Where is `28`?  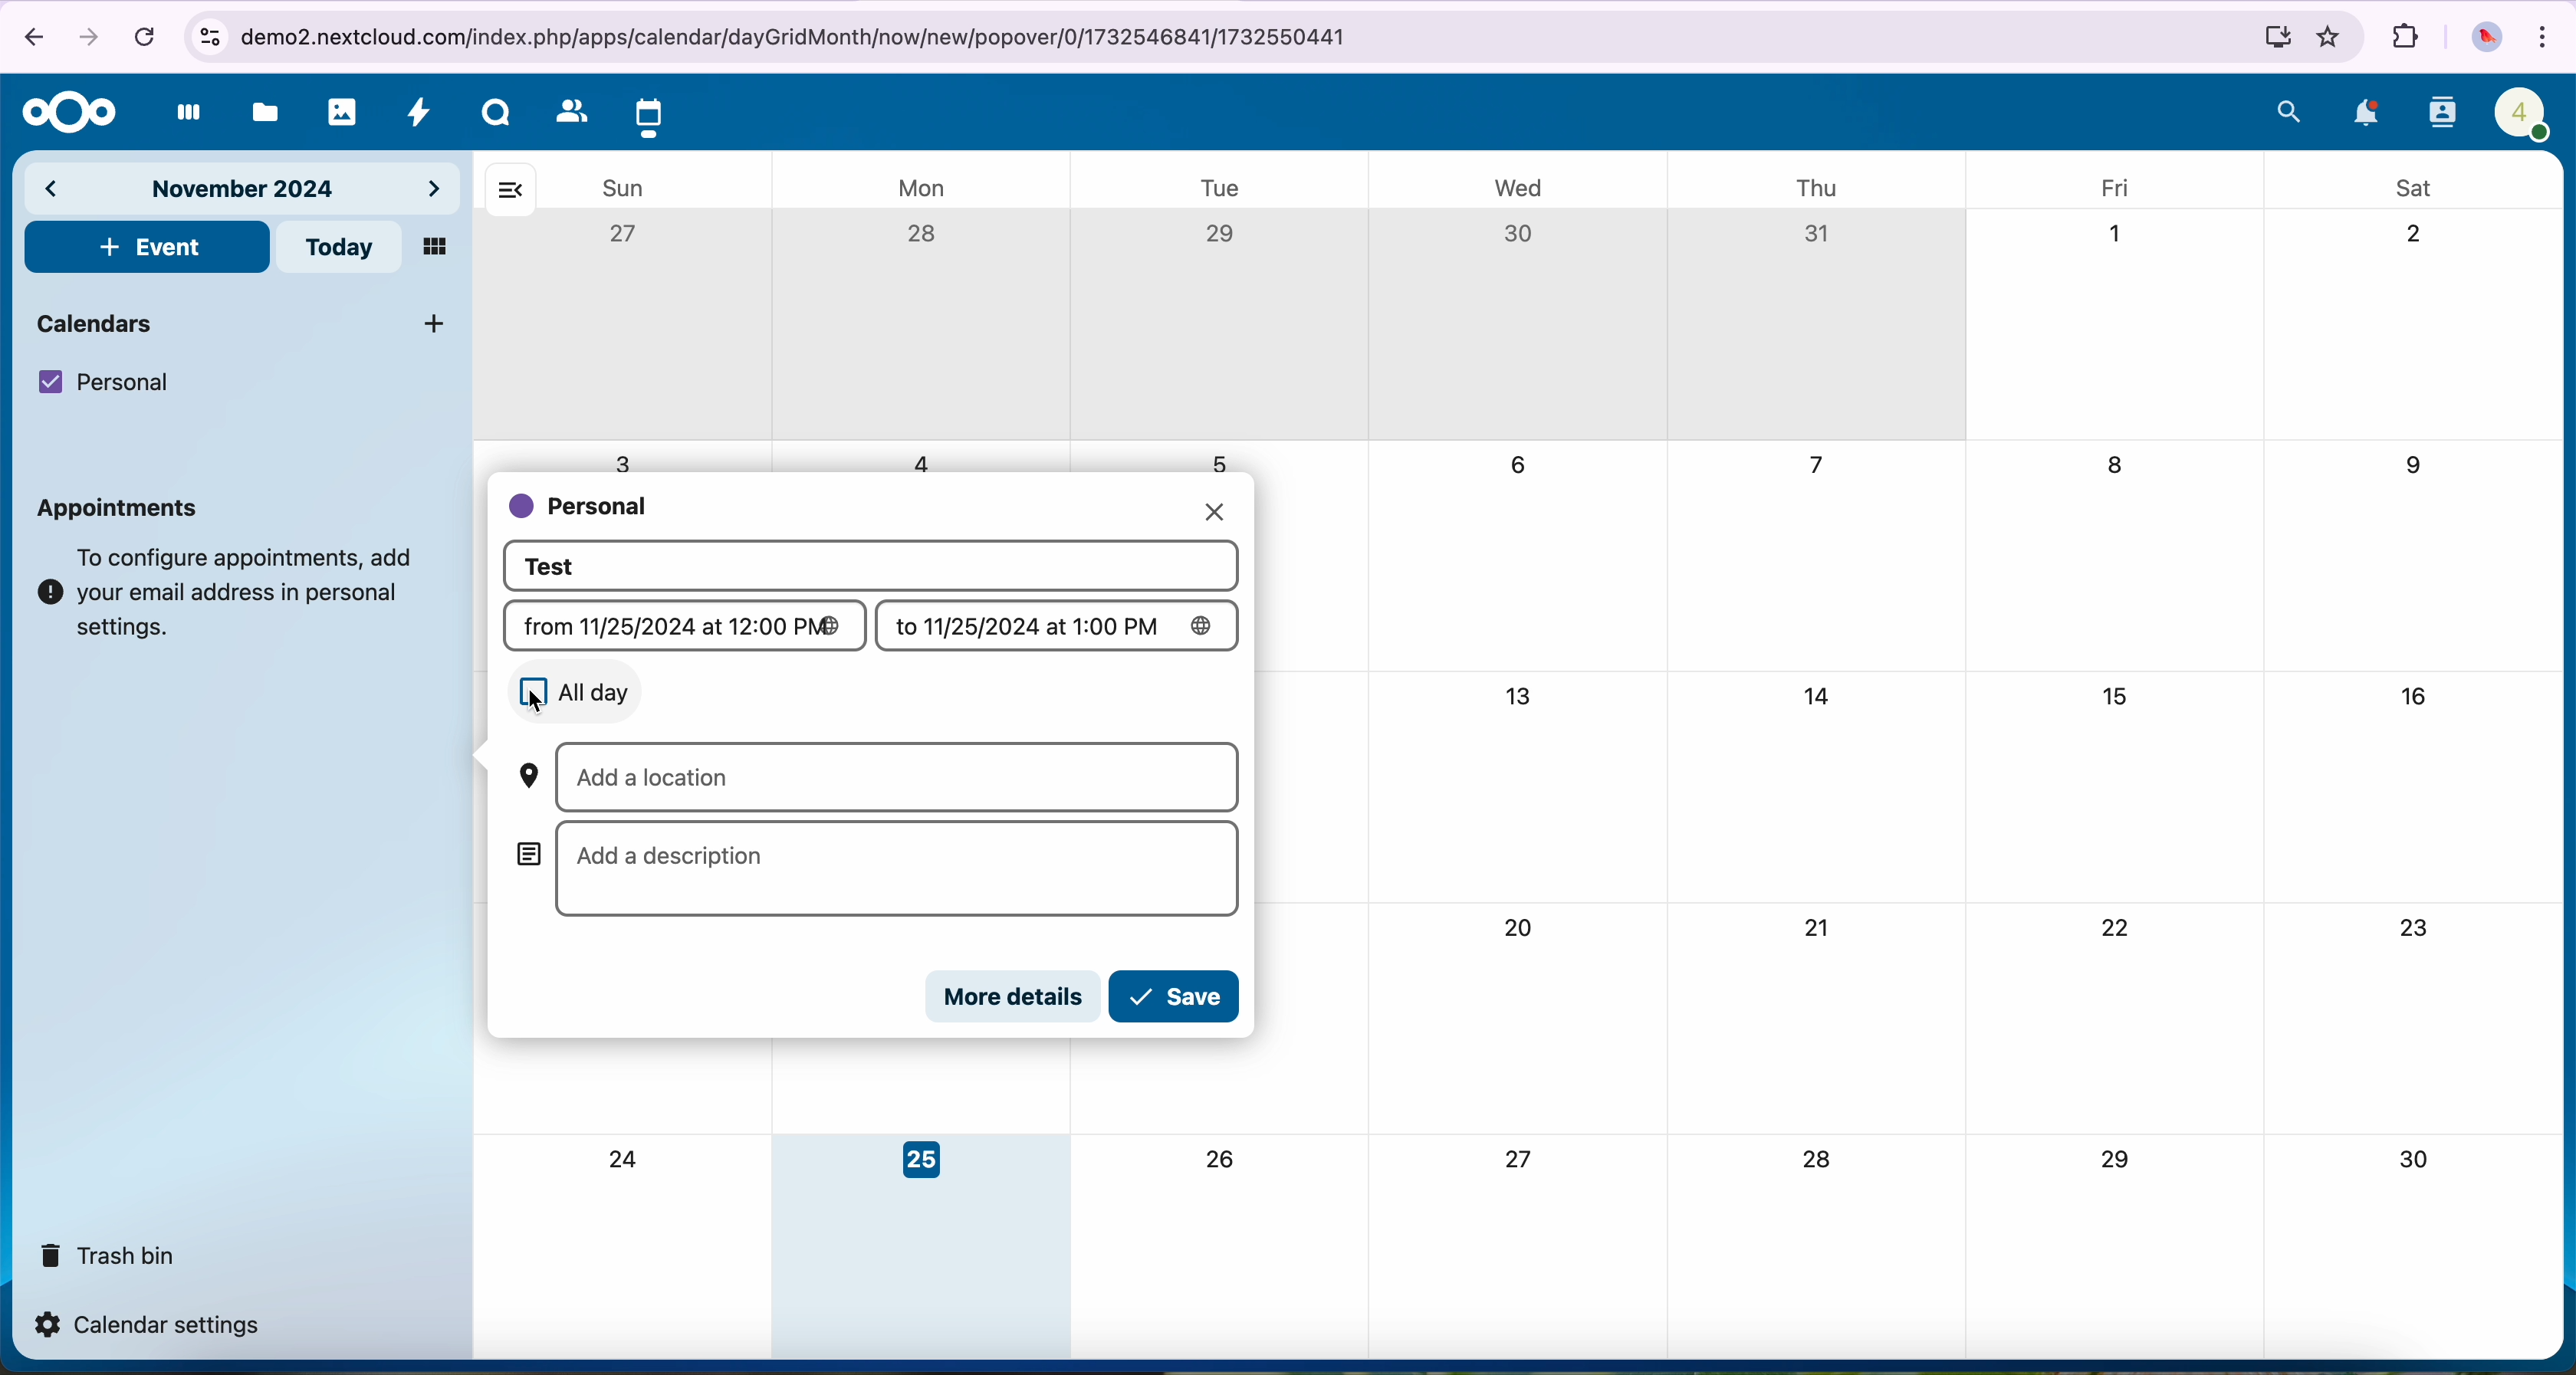 28 is located at coordinates (1818, 1162).